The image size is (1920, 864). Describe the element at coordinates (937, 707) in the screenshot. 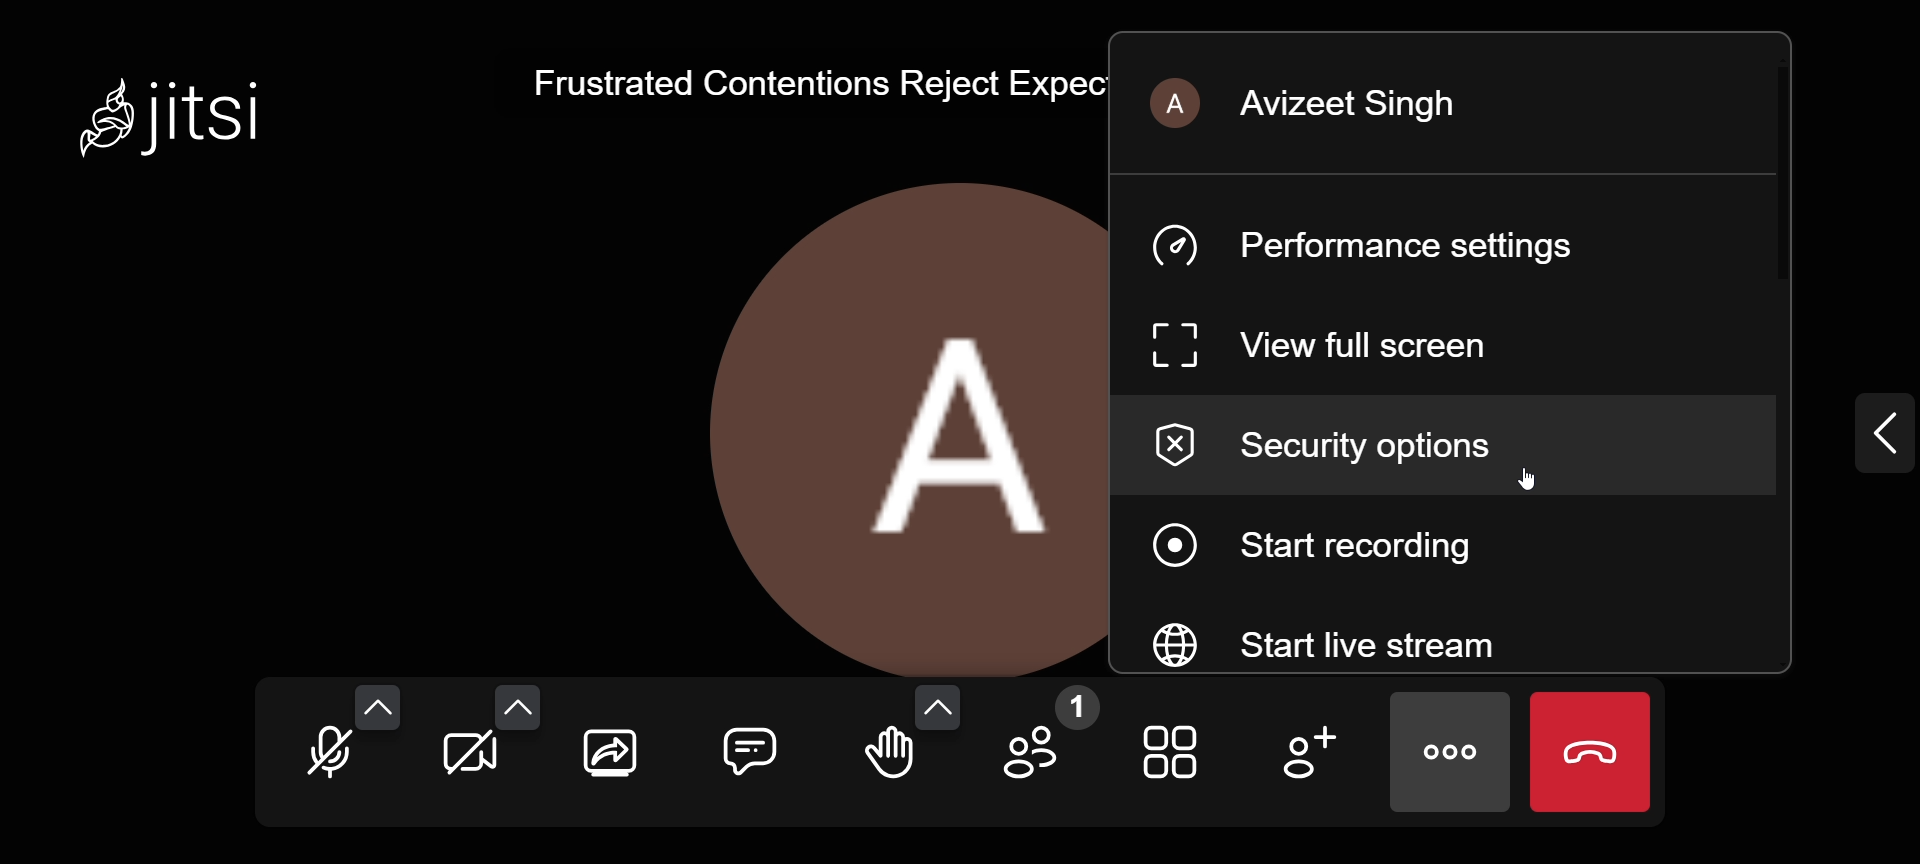

I see `more reaction ` at that location.